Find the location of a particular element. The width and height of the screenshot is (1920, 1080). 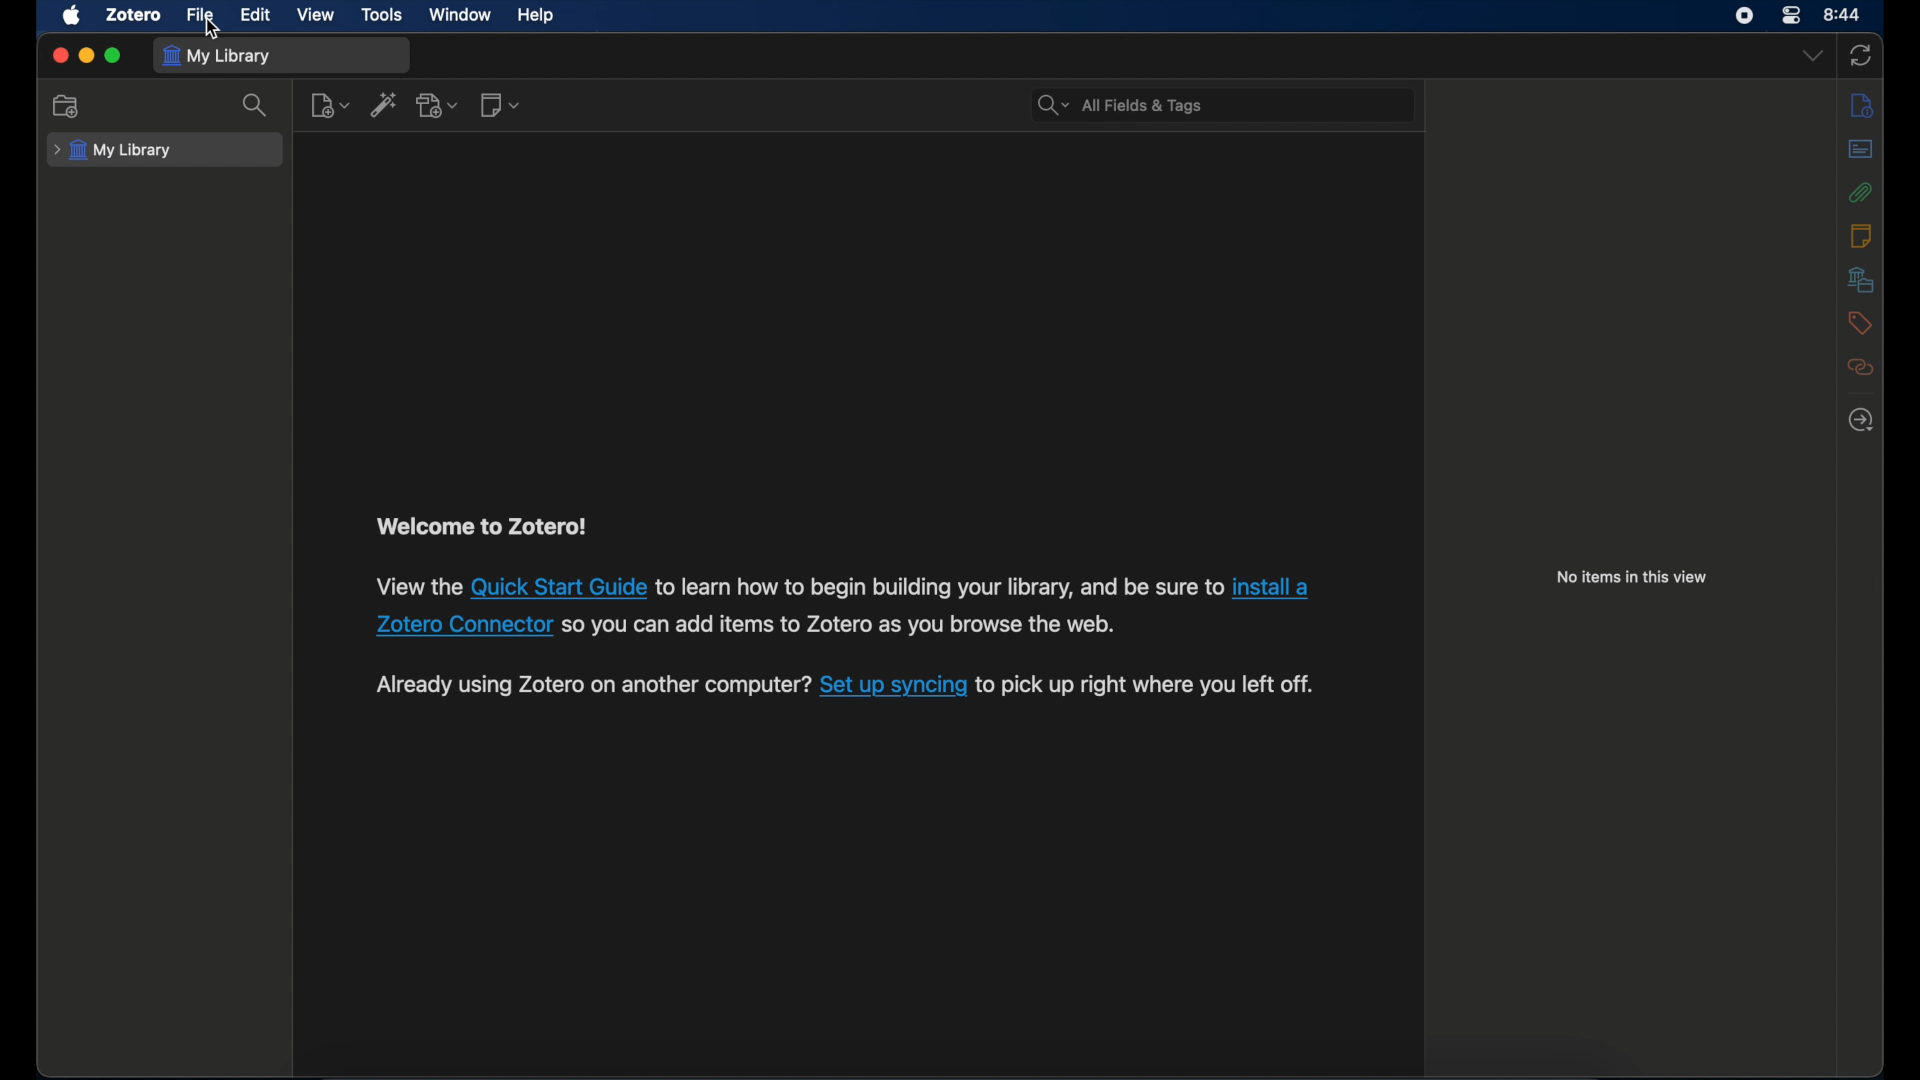

Zotero connector link is located at coordinates (464, 627).